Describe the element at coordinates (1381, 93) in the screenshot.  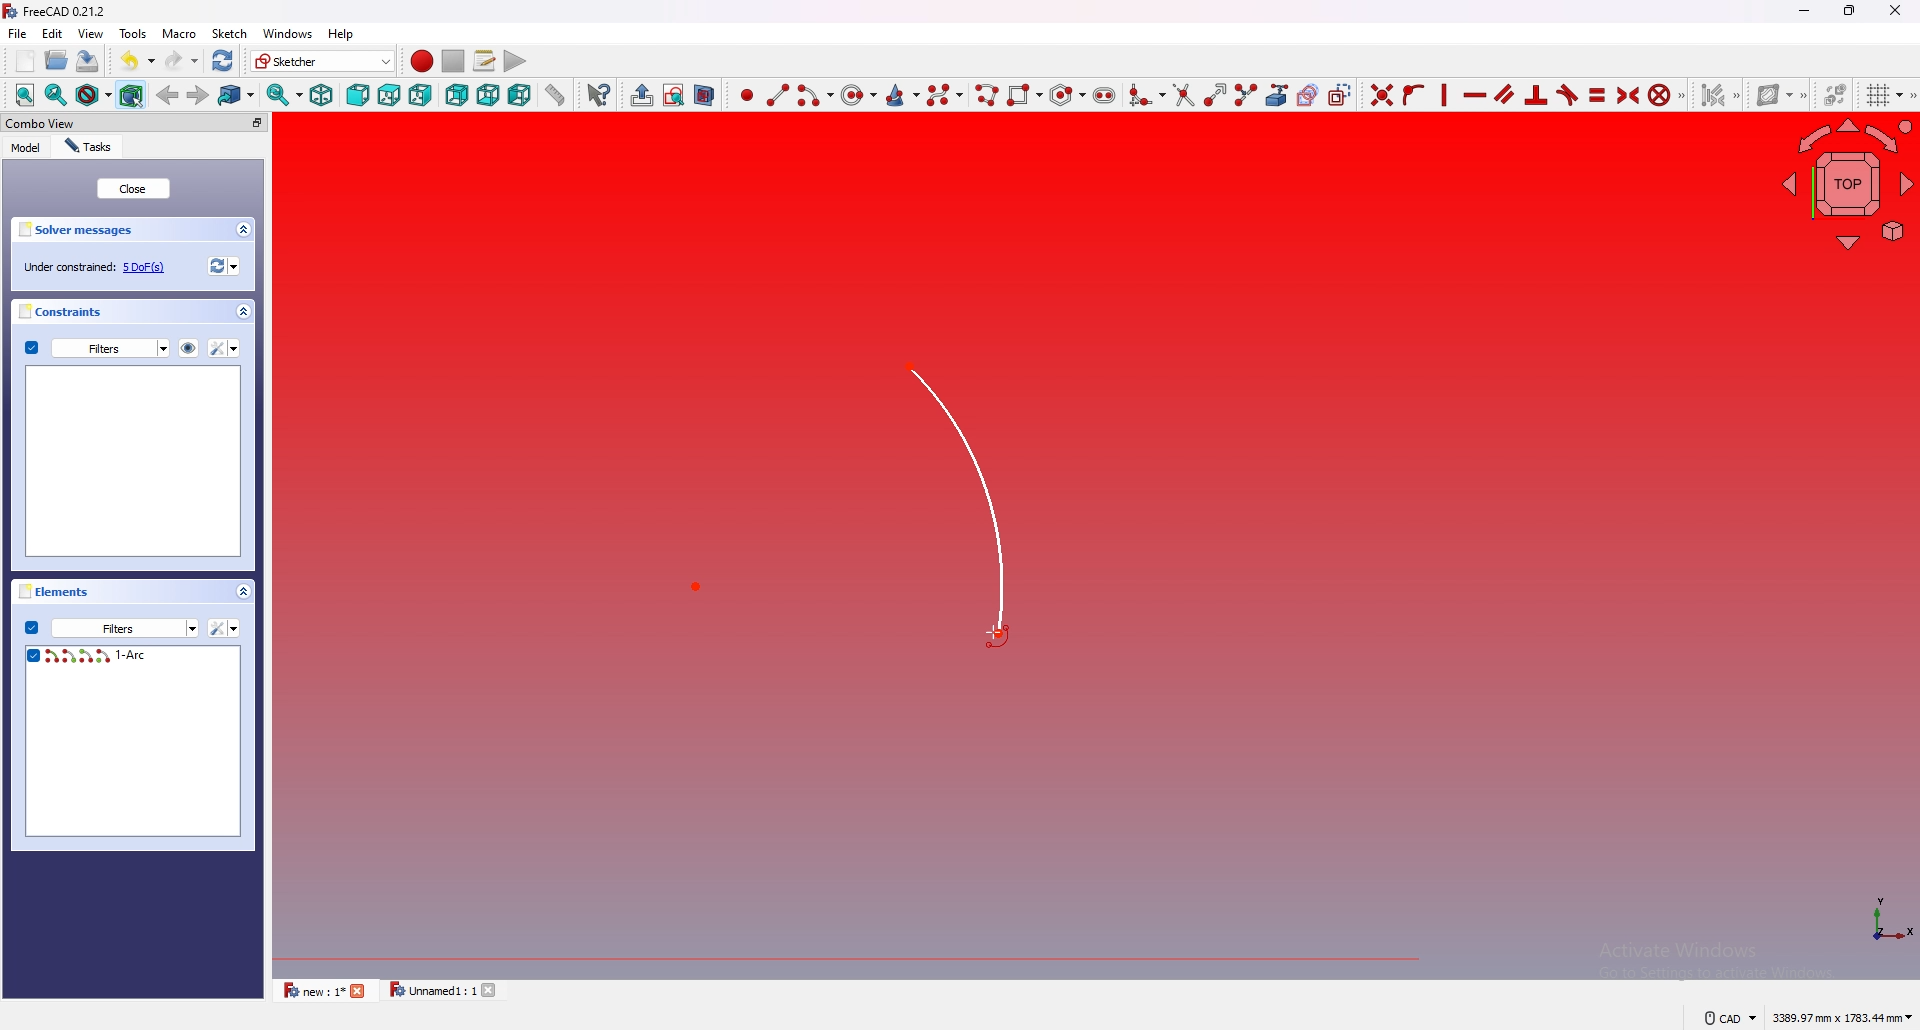
I see `constraint coincident` at that location.